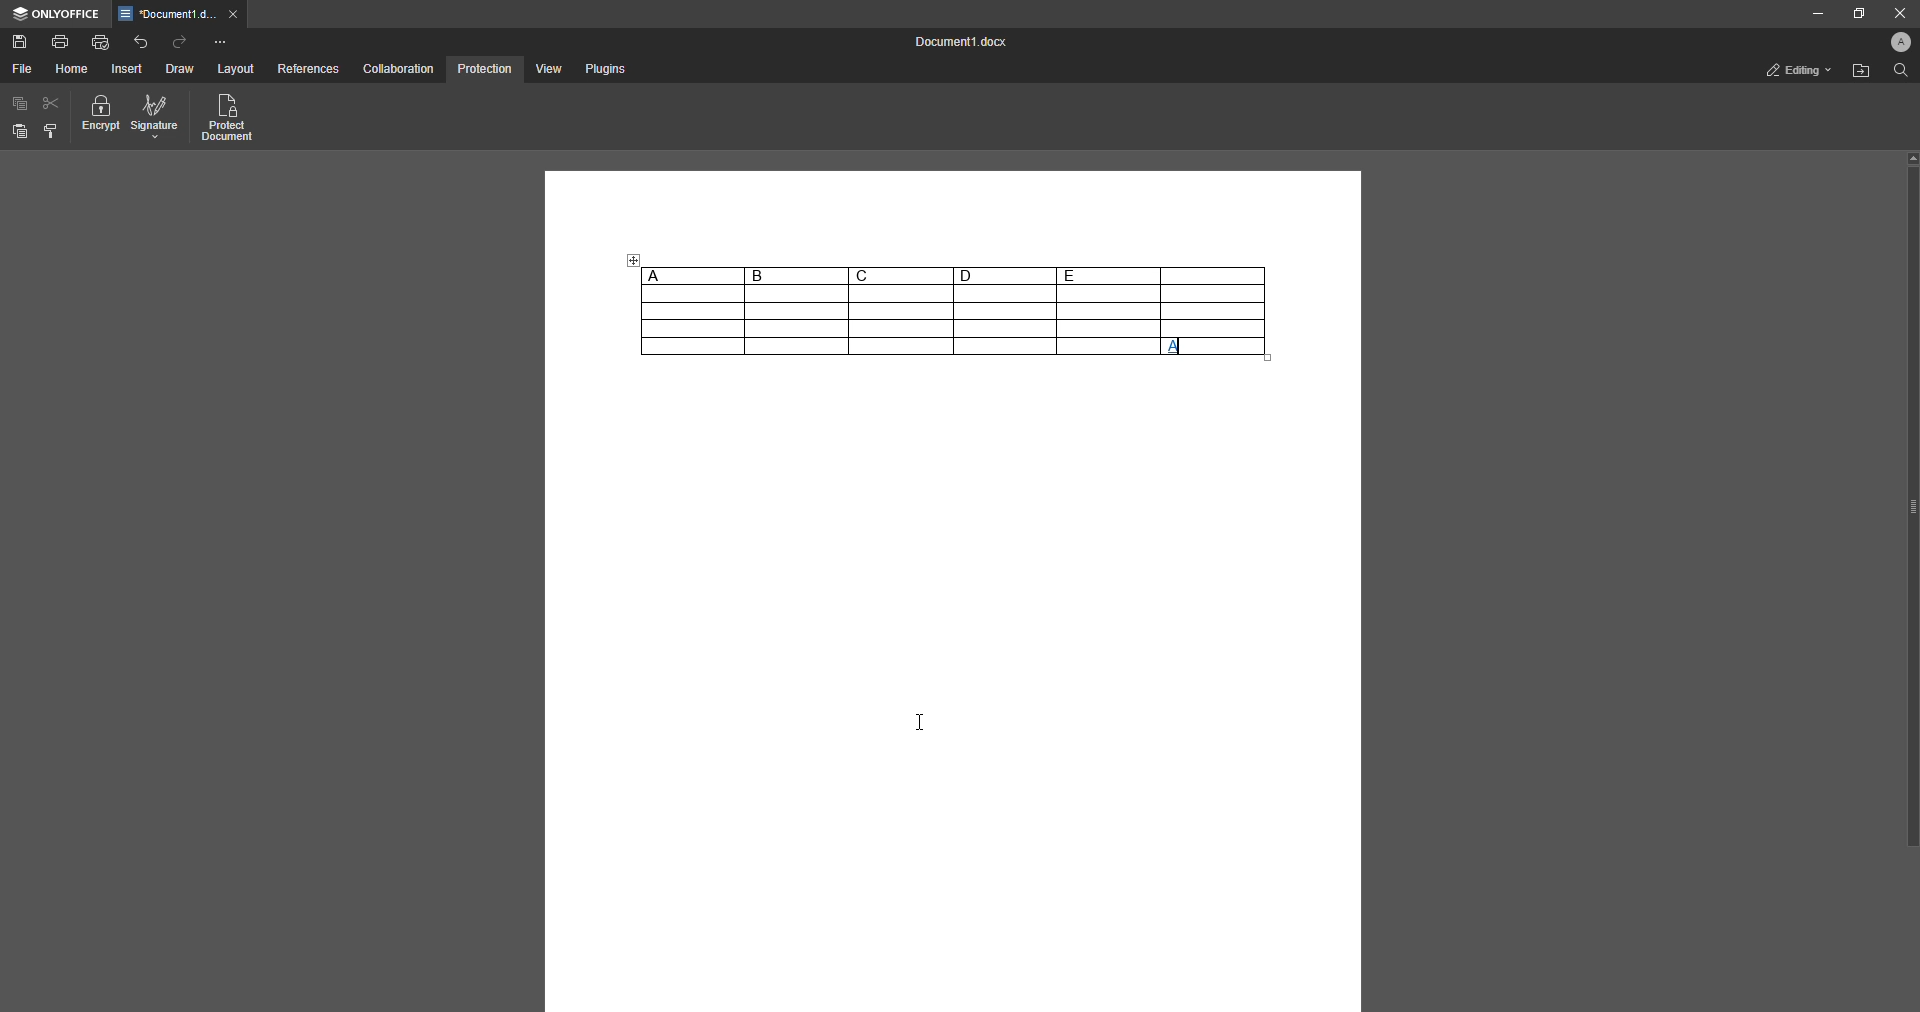  Describe the element at coordinates (1896, 44) in the screenshot. I see `Profile` at that location.